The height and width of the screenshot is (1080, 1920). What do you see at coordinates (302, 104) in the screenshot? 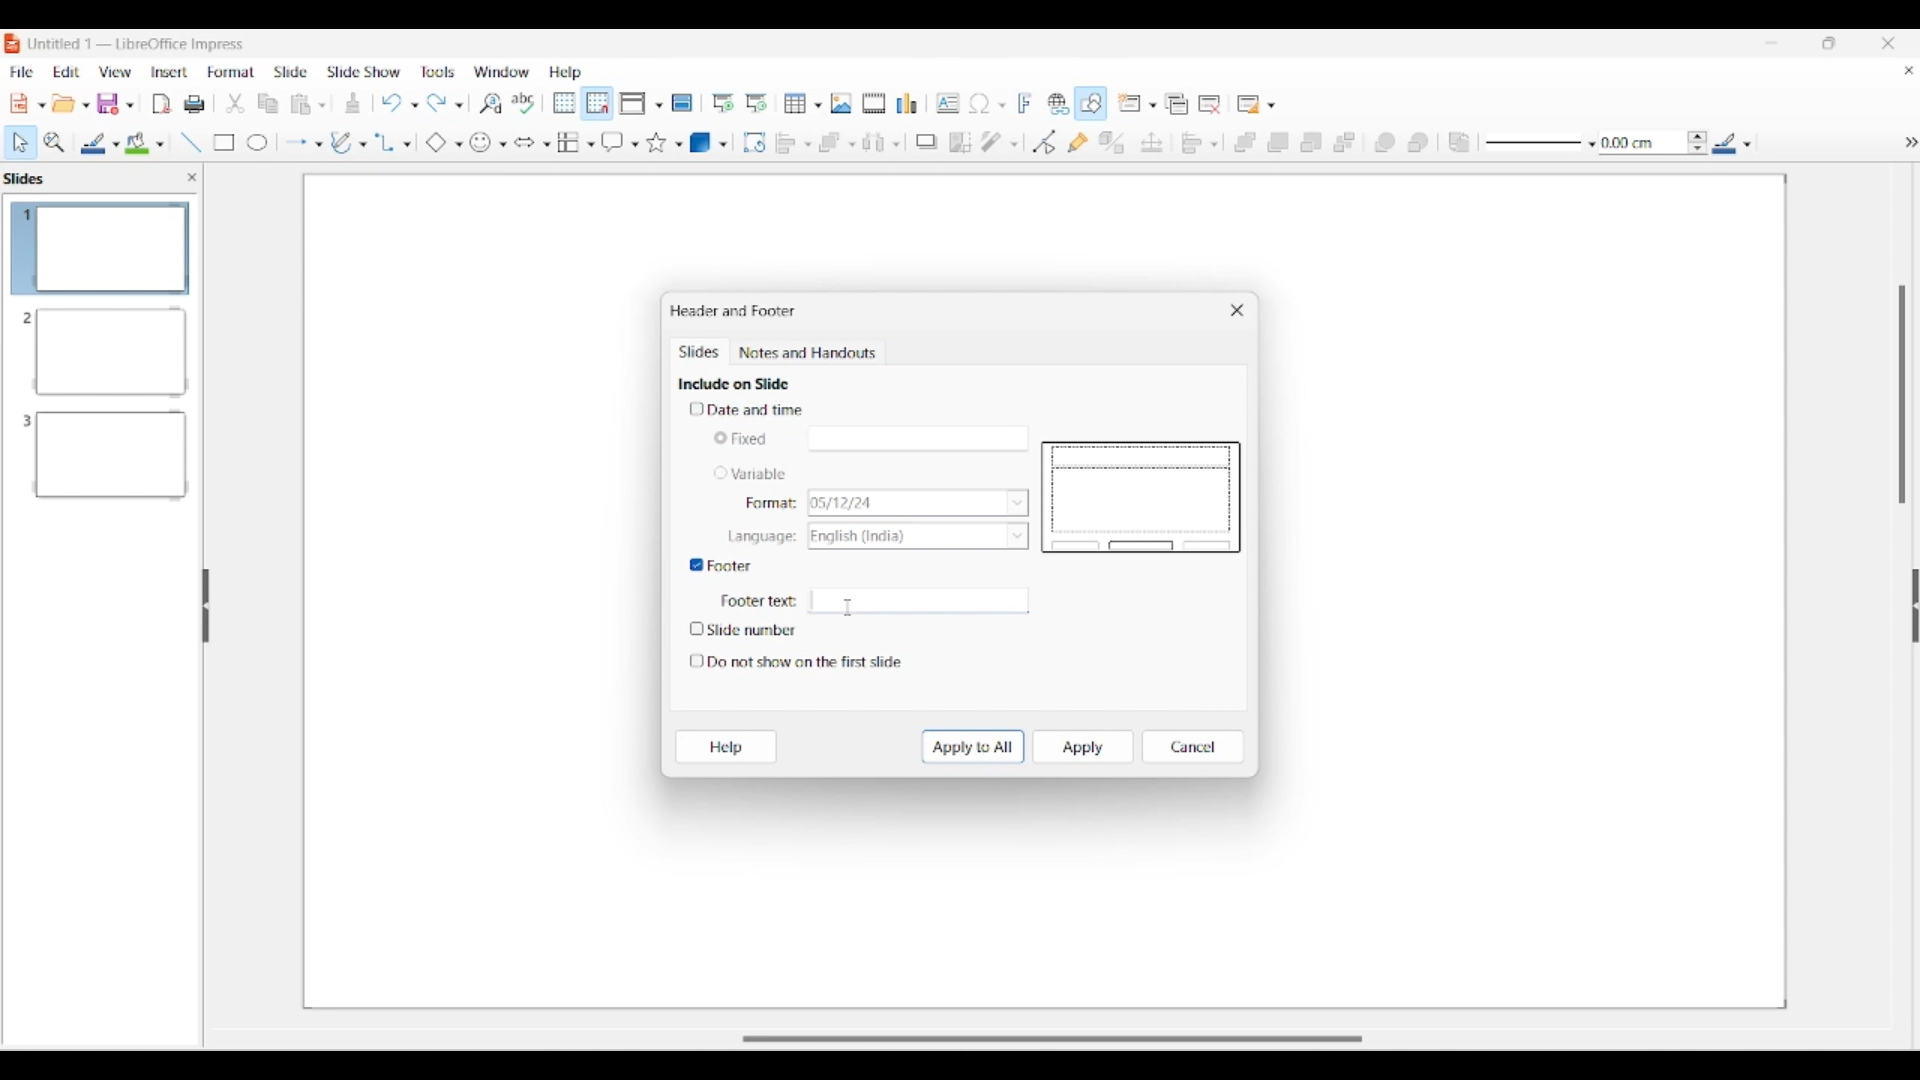
I see `Clipboard` at bounding box center [302, 104].